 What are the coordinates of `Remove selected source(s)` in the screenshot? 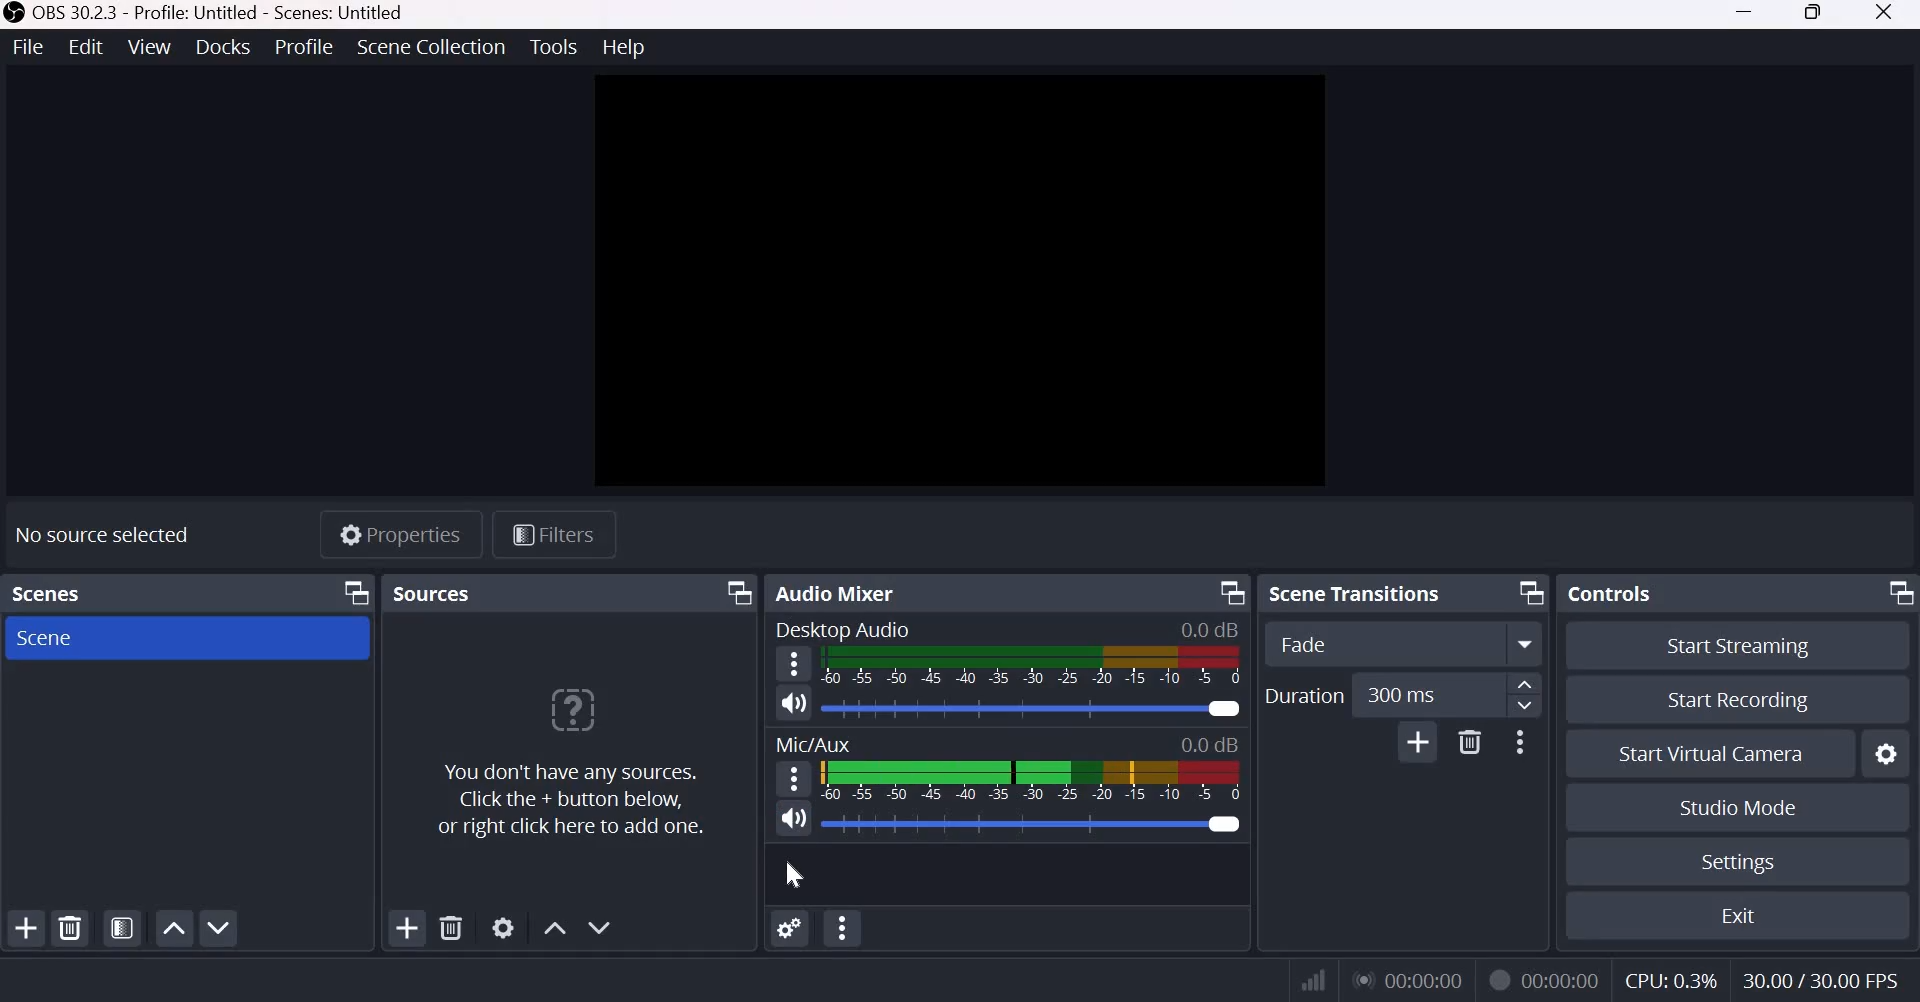 It's located at (453, 928).